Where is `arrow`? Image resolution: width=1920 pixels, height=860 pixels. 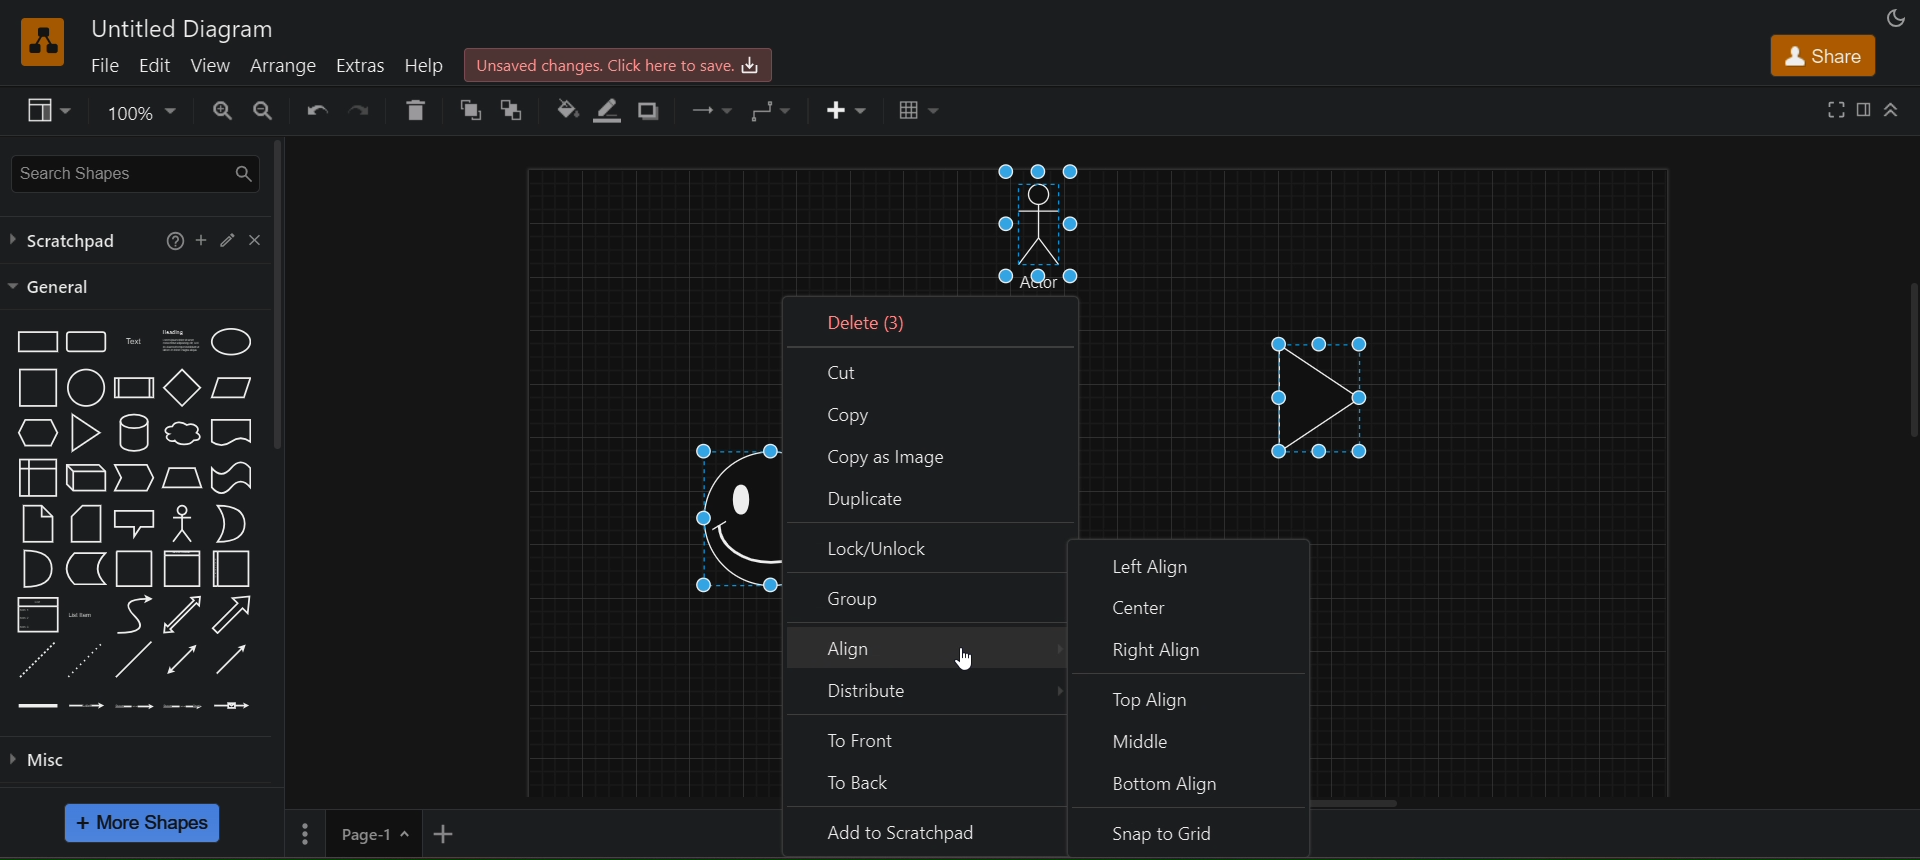
arrow is located at coordinates (235, 616).